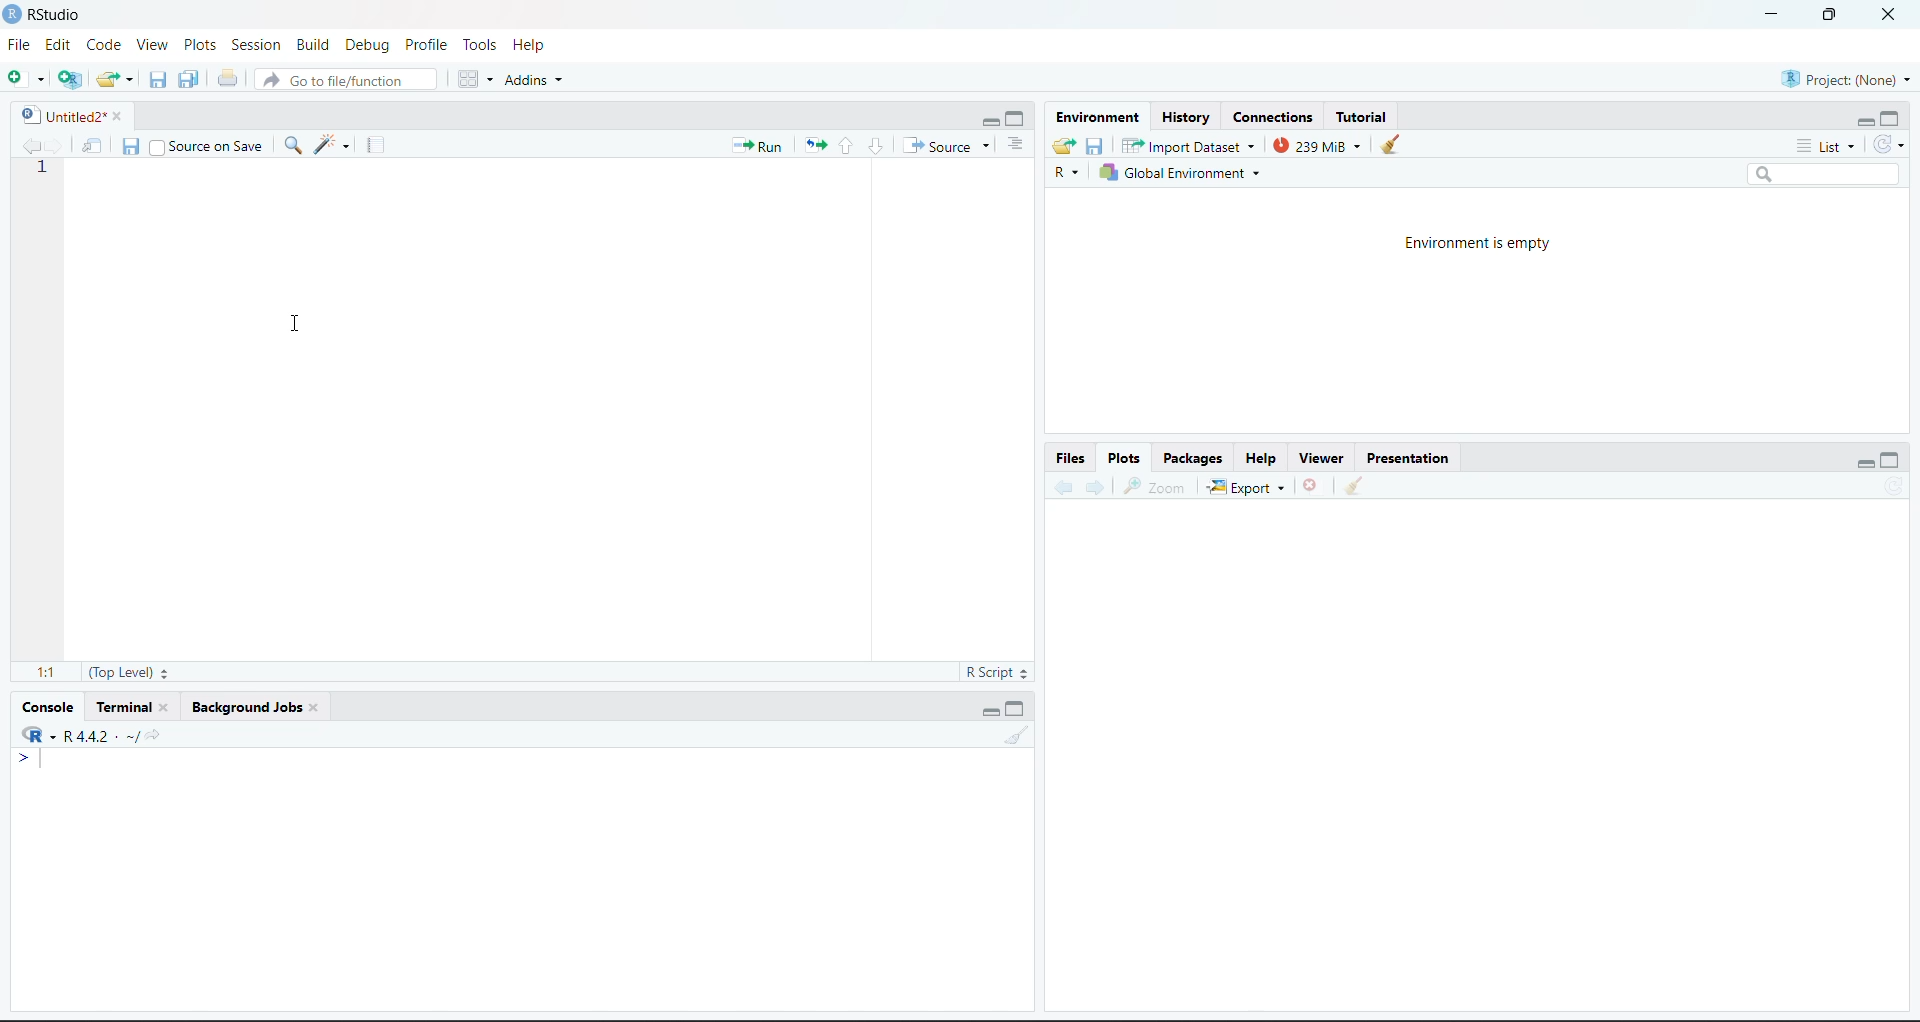  I want to click on Minimize, so click(988, 119).